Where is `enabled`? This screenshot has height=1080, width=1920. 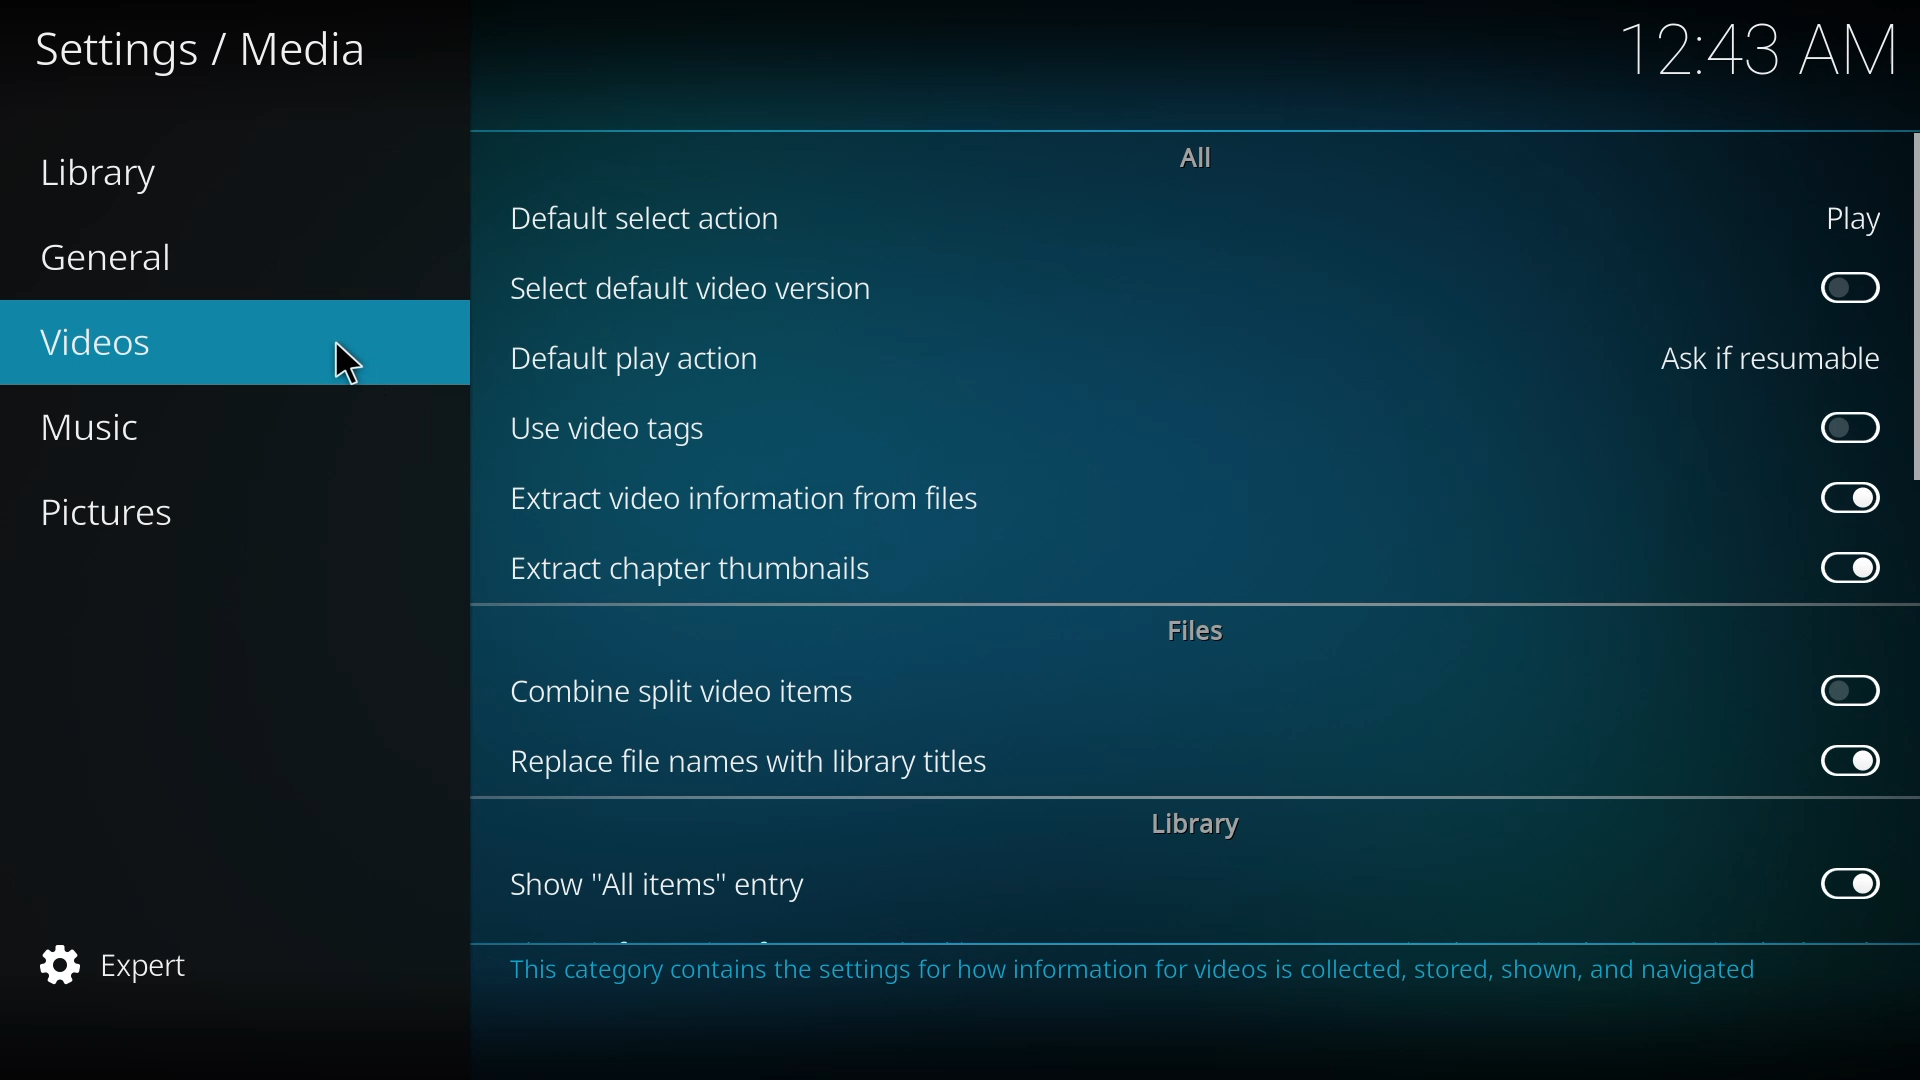
enabled is located at coordinates (1854, 498).